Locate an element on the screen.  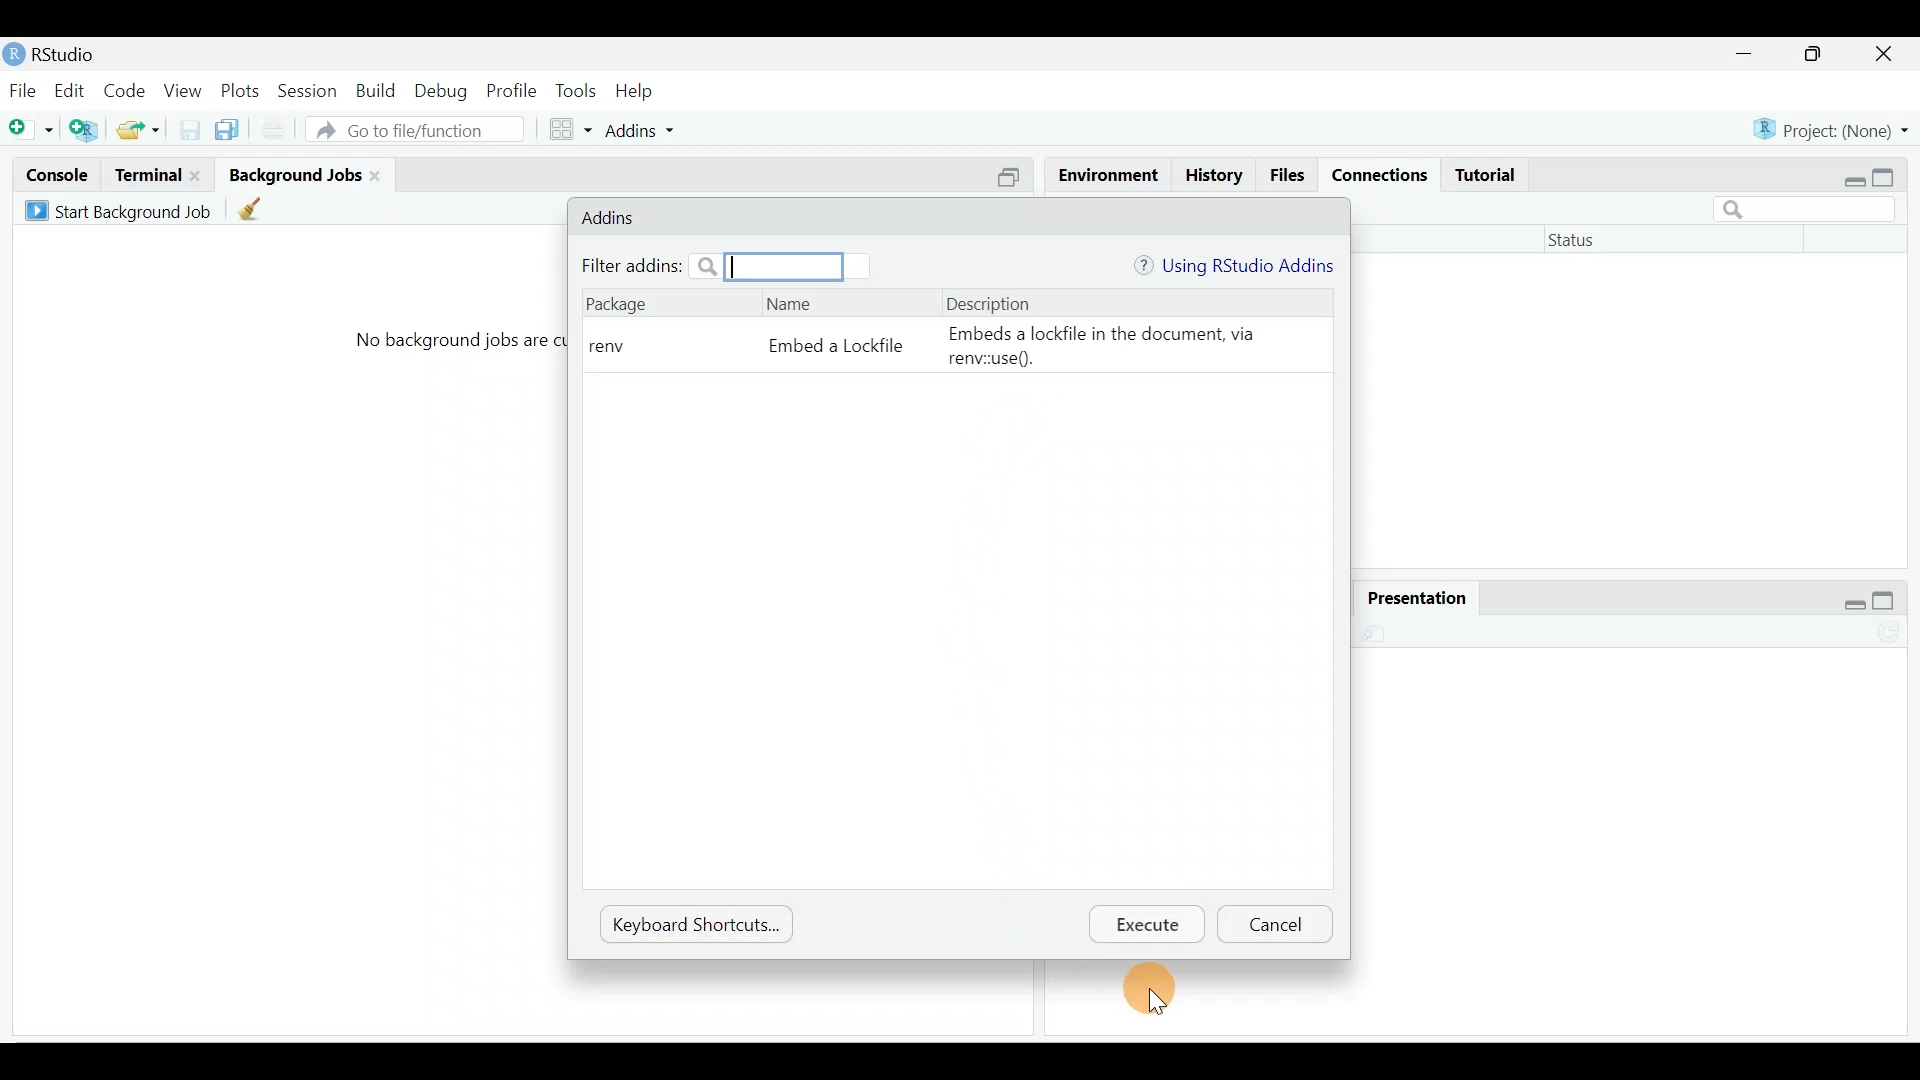
View is located at coordinates (184, 92).